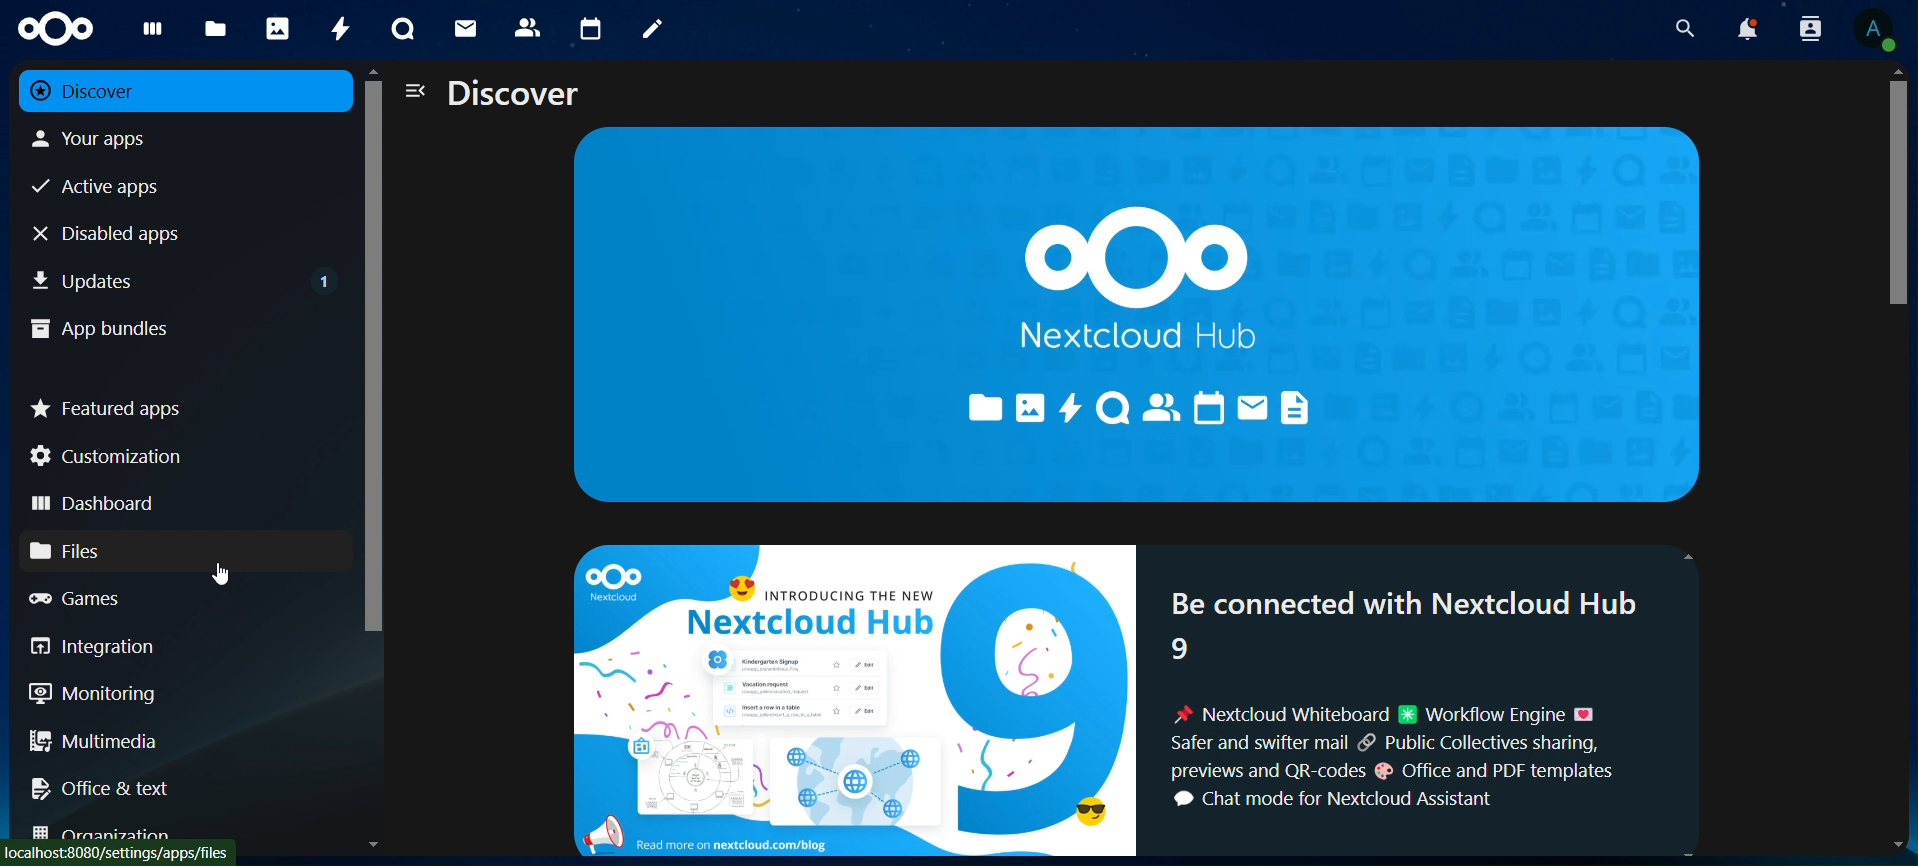 The height and width of the screenshot is (866, 1918). I want to click on mail, so click(468, 31).